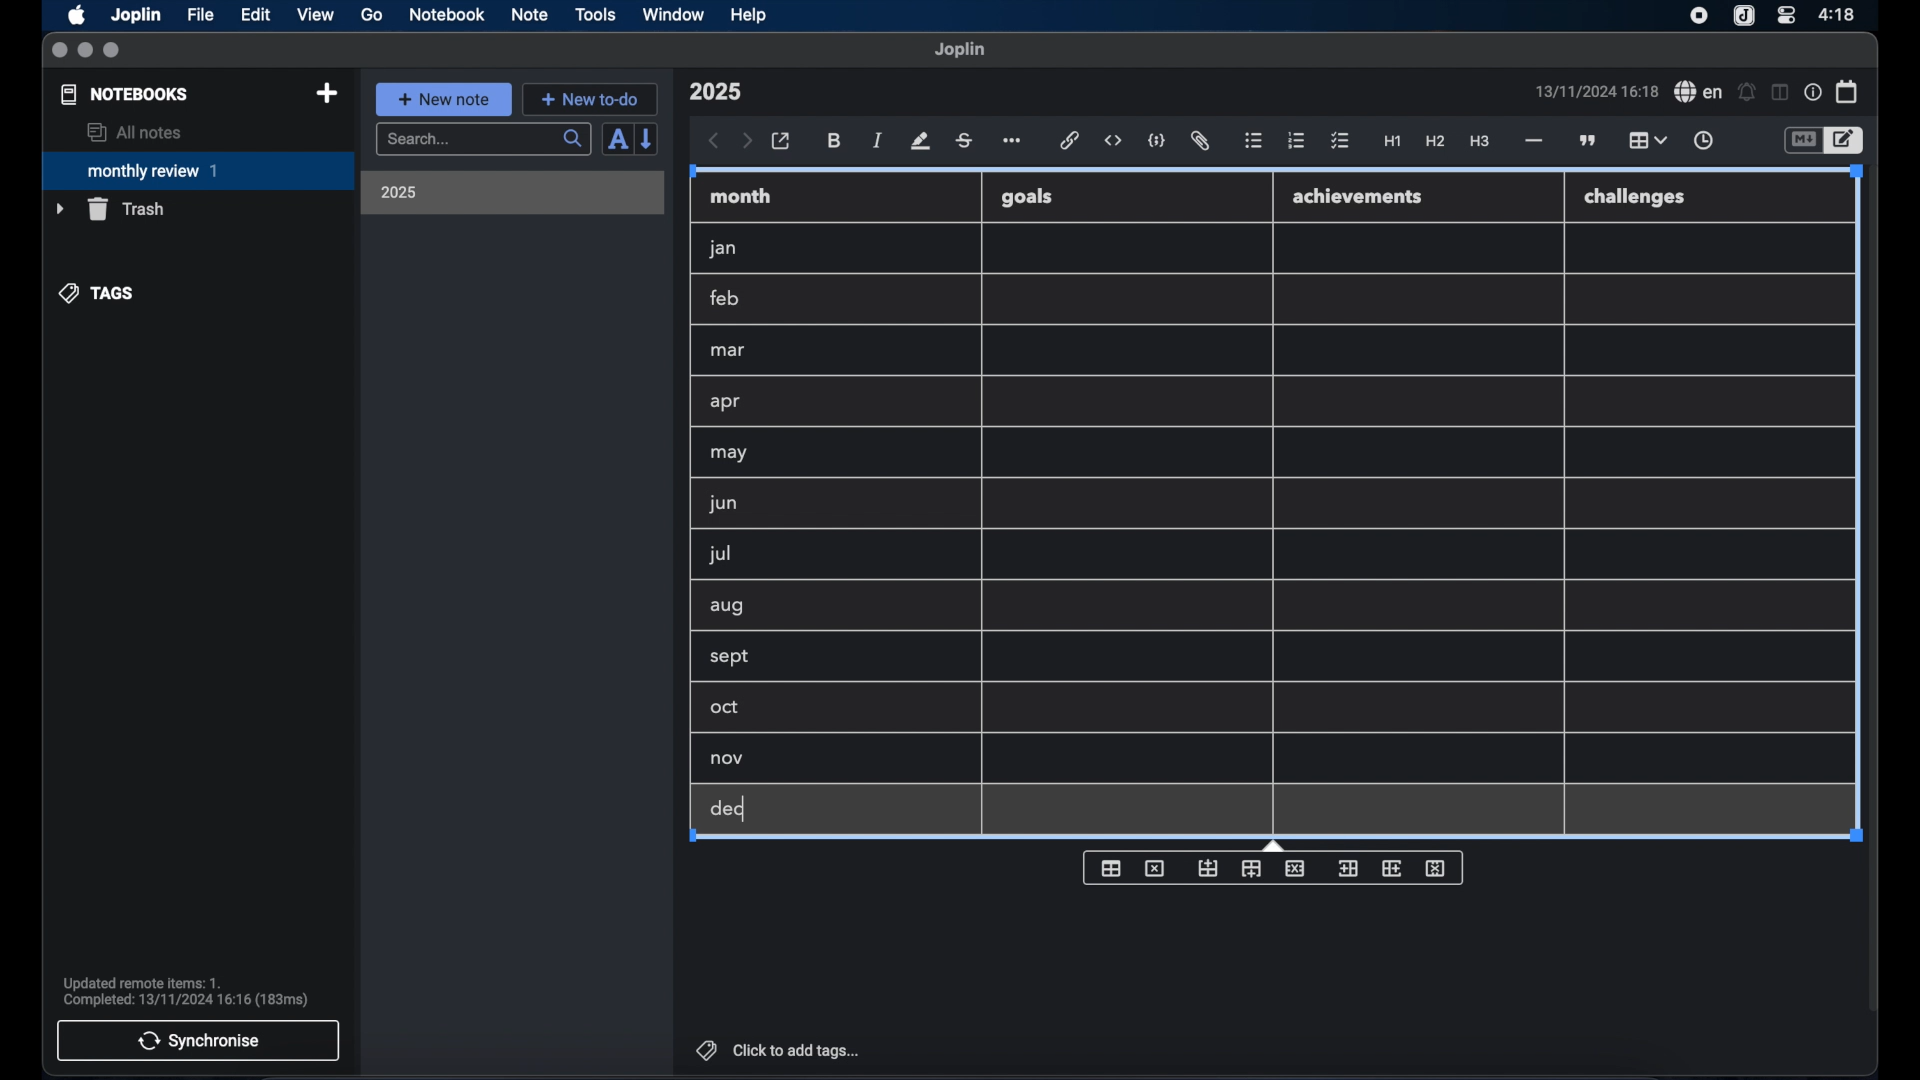 Image resolution: width=1920 pixels, height=1080 pixels. I want to click on go, so click(372, 14).